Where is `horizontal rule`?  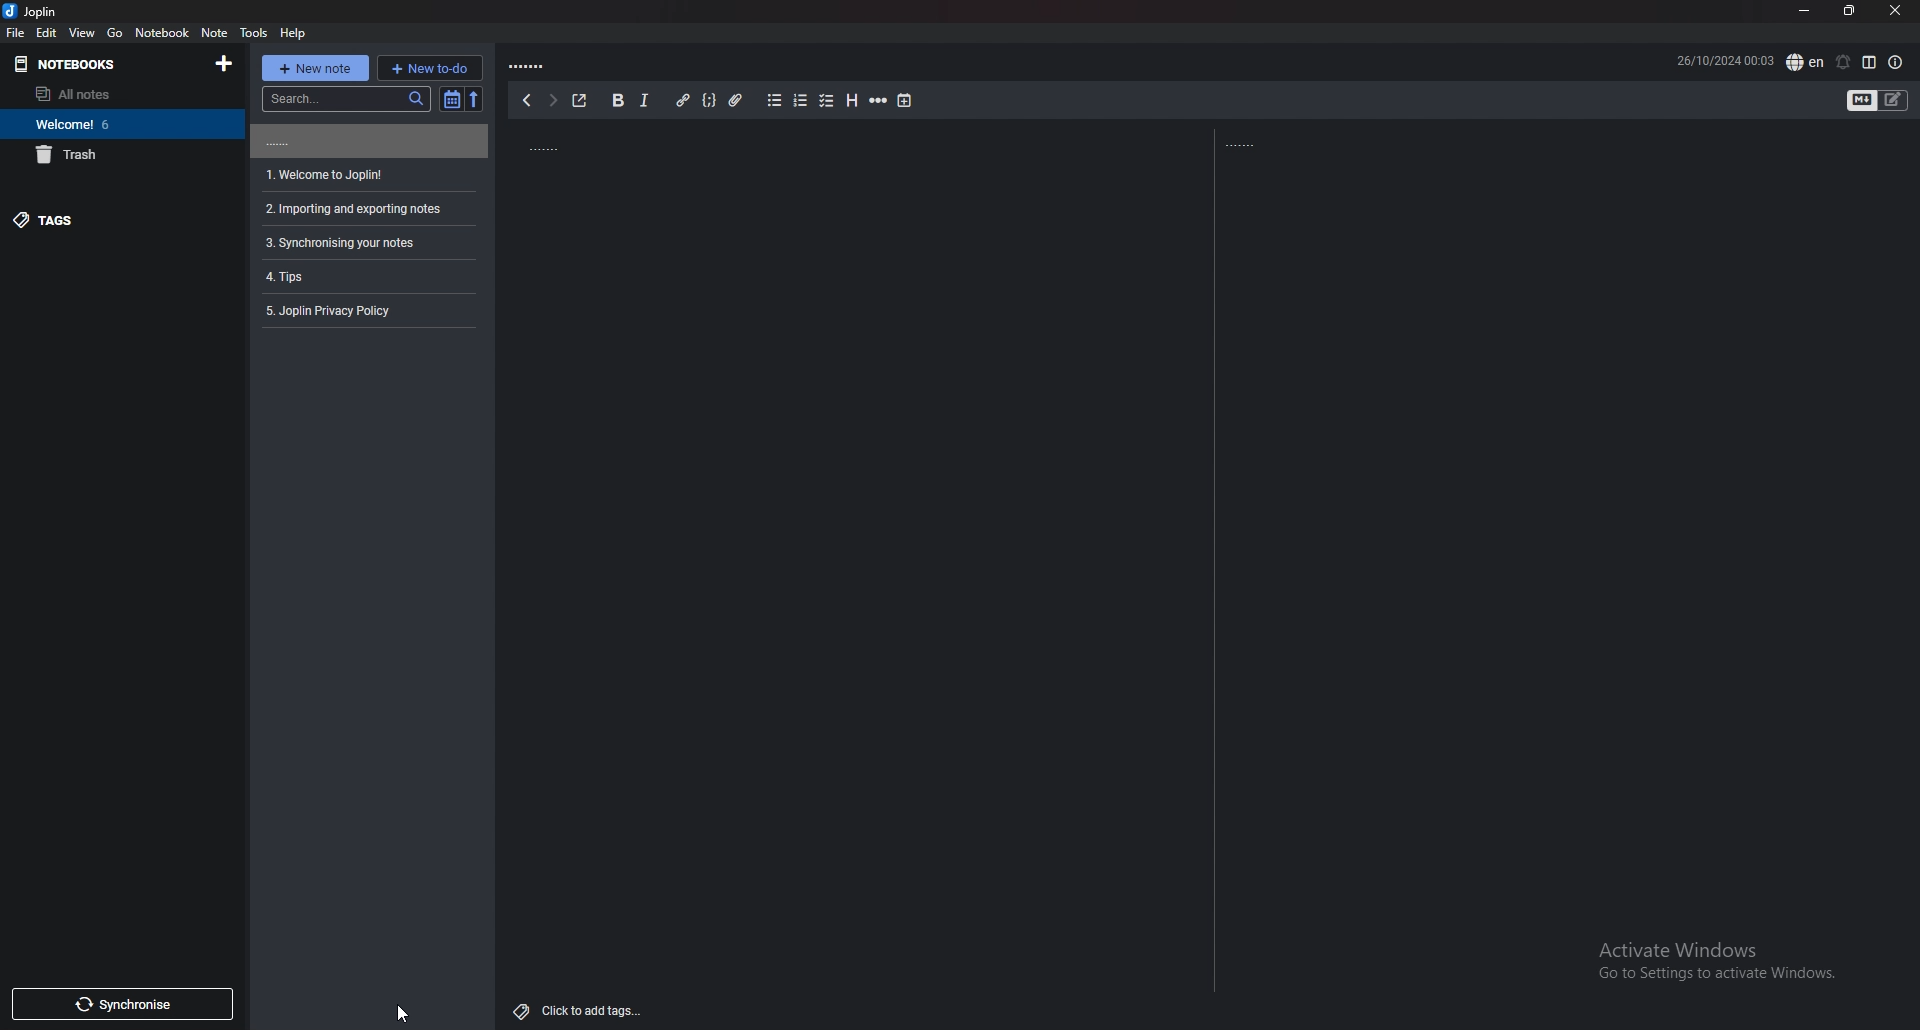
horizontal rule is located at coordinates (880, 100).